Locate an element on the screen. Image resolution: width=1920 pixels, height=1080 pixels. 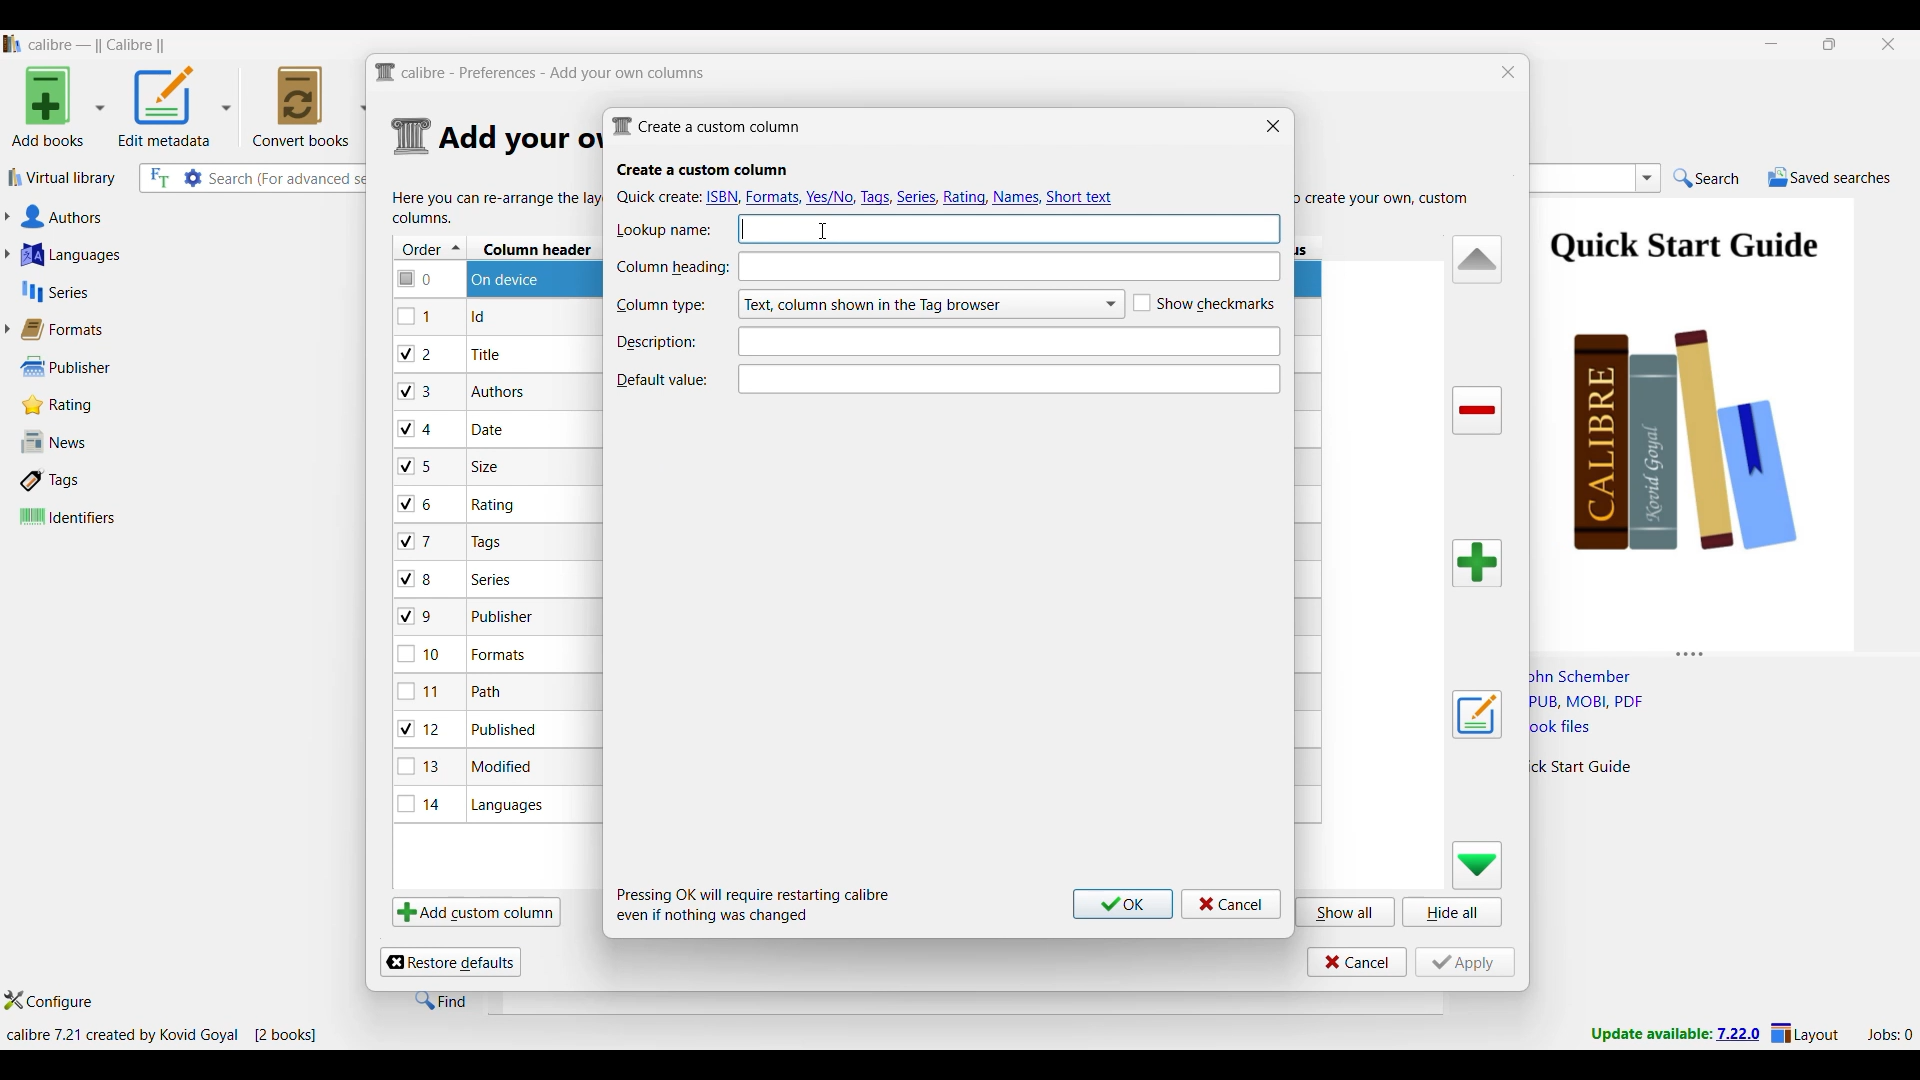
checkbox - 10 is located at coordinates (423, 656).